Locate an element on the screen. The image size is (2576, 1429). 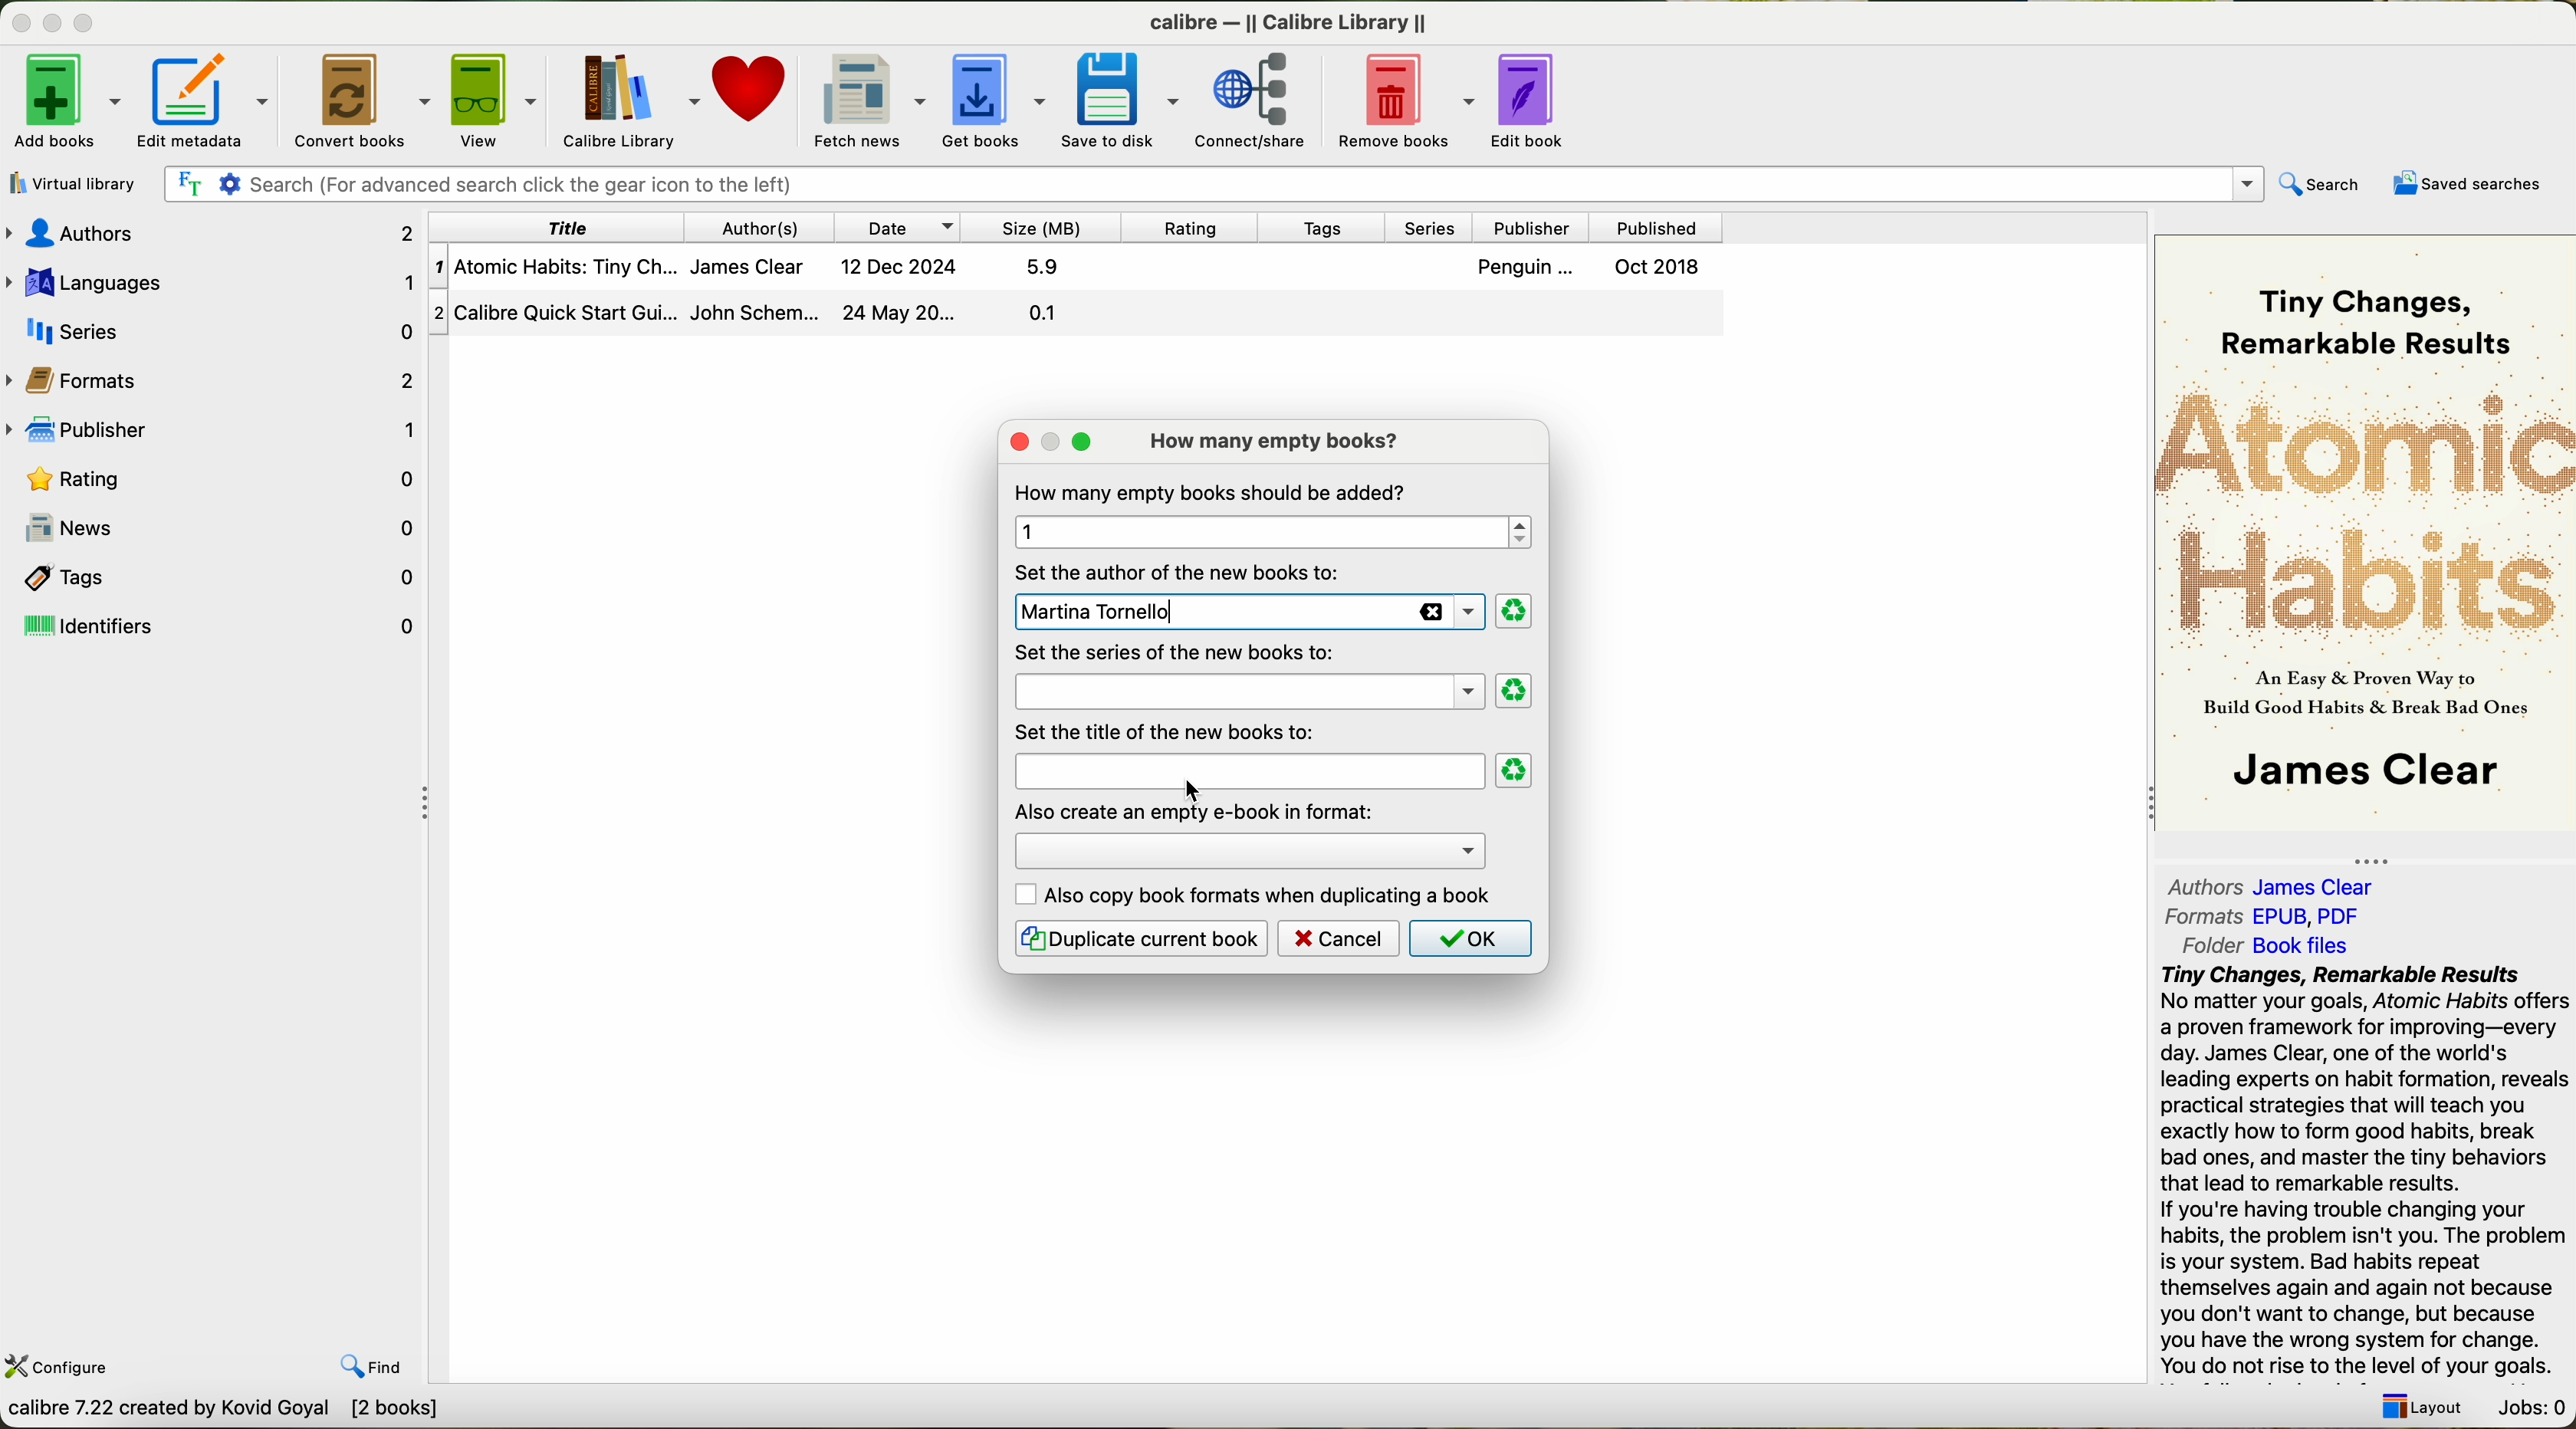
rating is located at coordinates (213, 478).